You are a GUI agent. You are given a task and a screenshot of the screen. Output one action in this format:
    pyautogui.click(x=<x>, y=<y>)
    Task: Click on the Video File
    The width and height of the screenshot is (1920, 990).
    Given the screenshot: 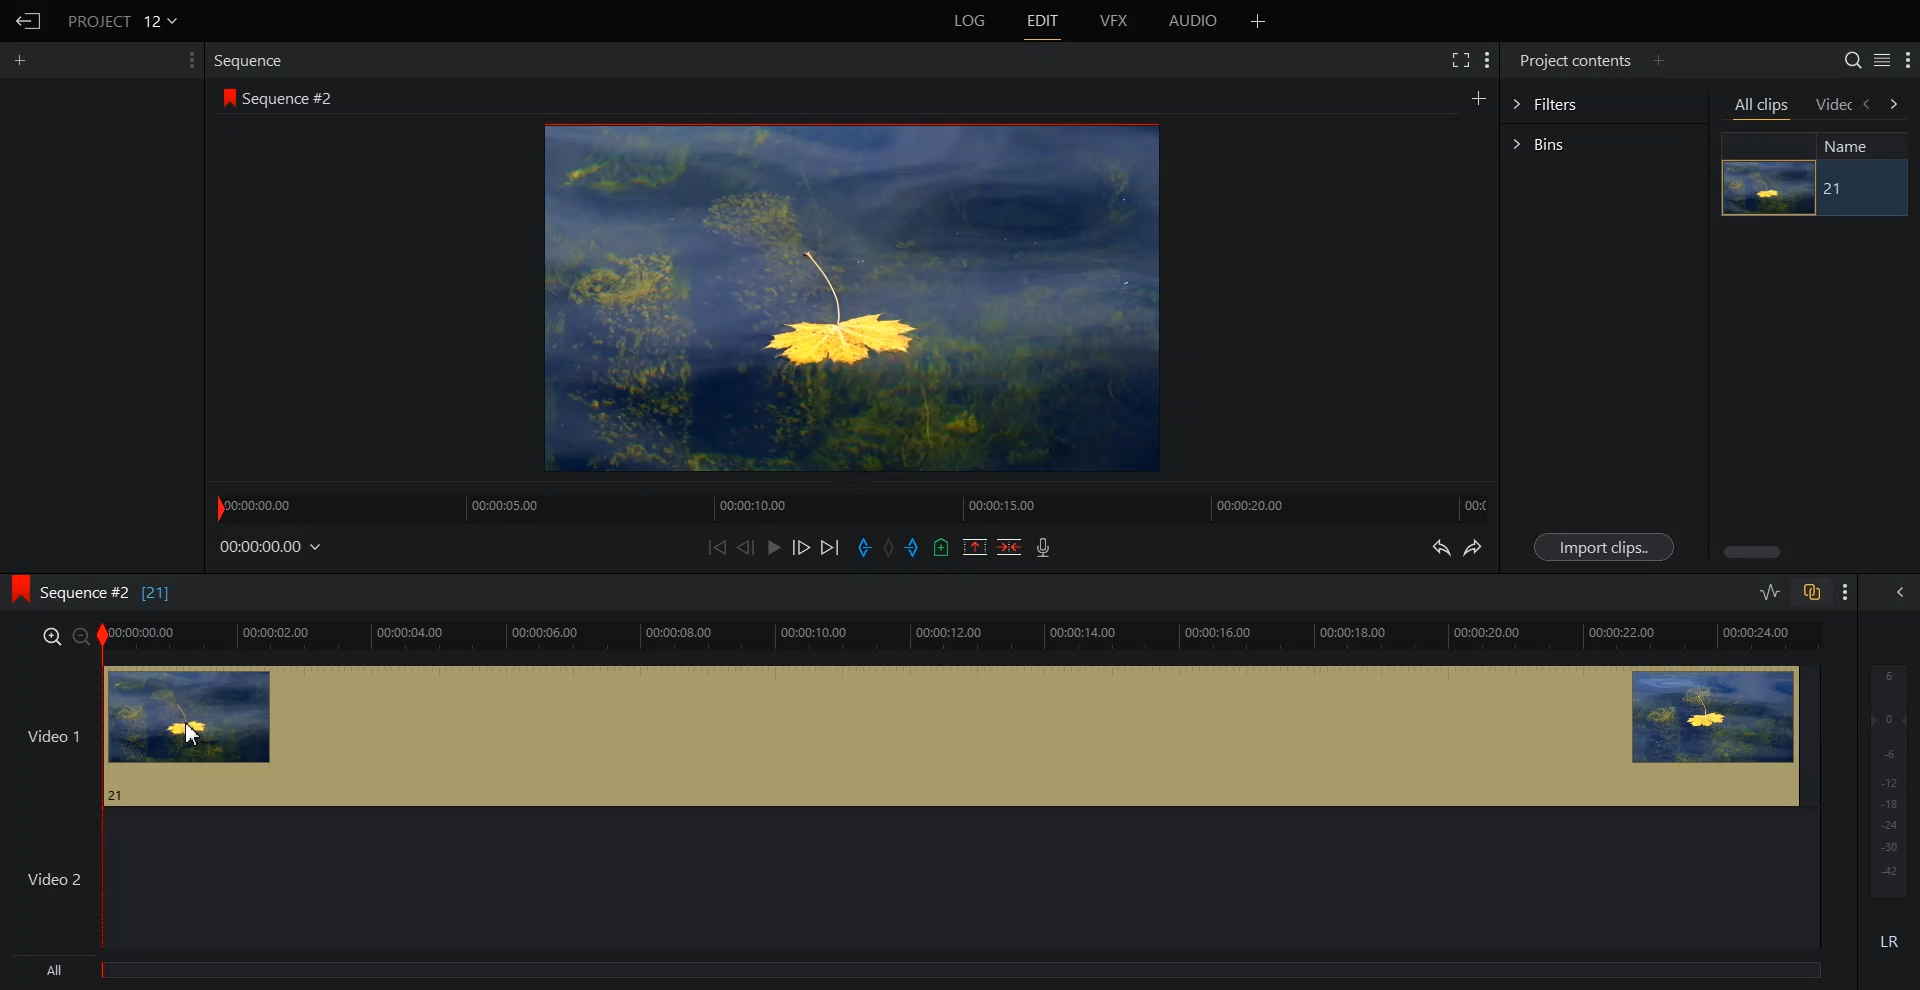 What is the action you would take?
    pyautogui.click(x=1766, y=188)
    